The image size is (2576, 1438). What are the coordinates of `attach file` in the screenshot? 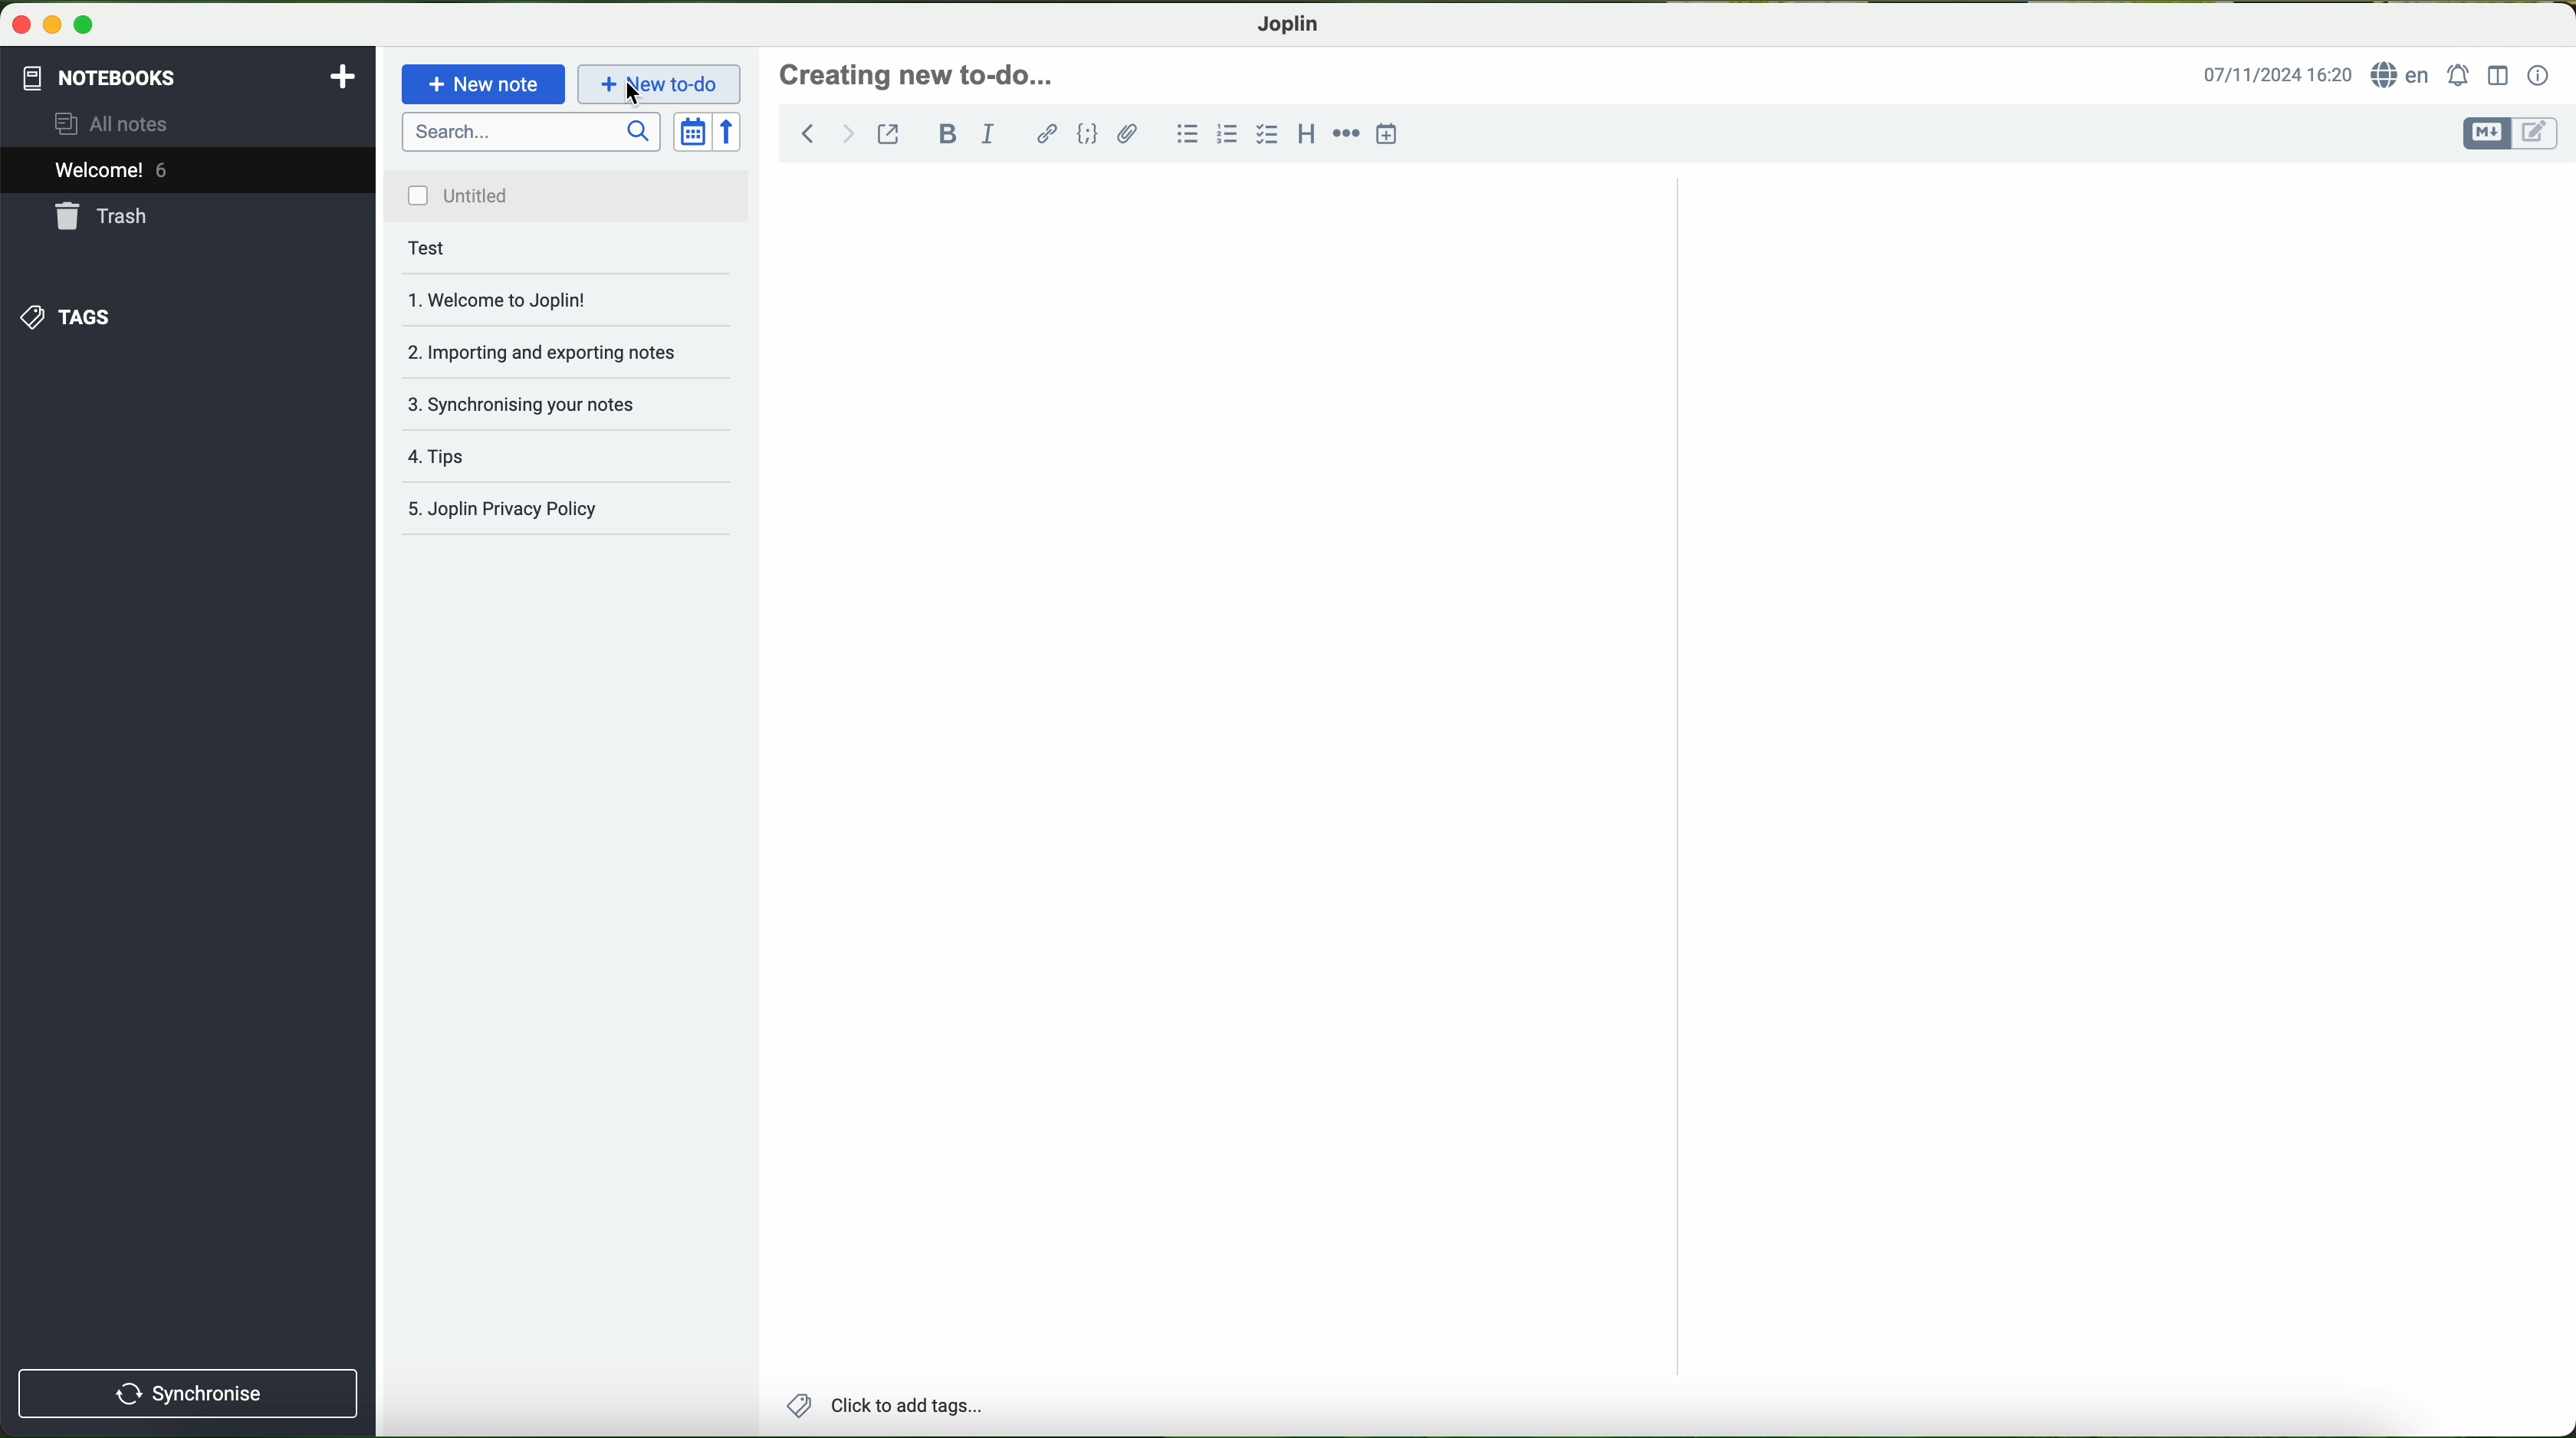 It's located at (1127, 135).